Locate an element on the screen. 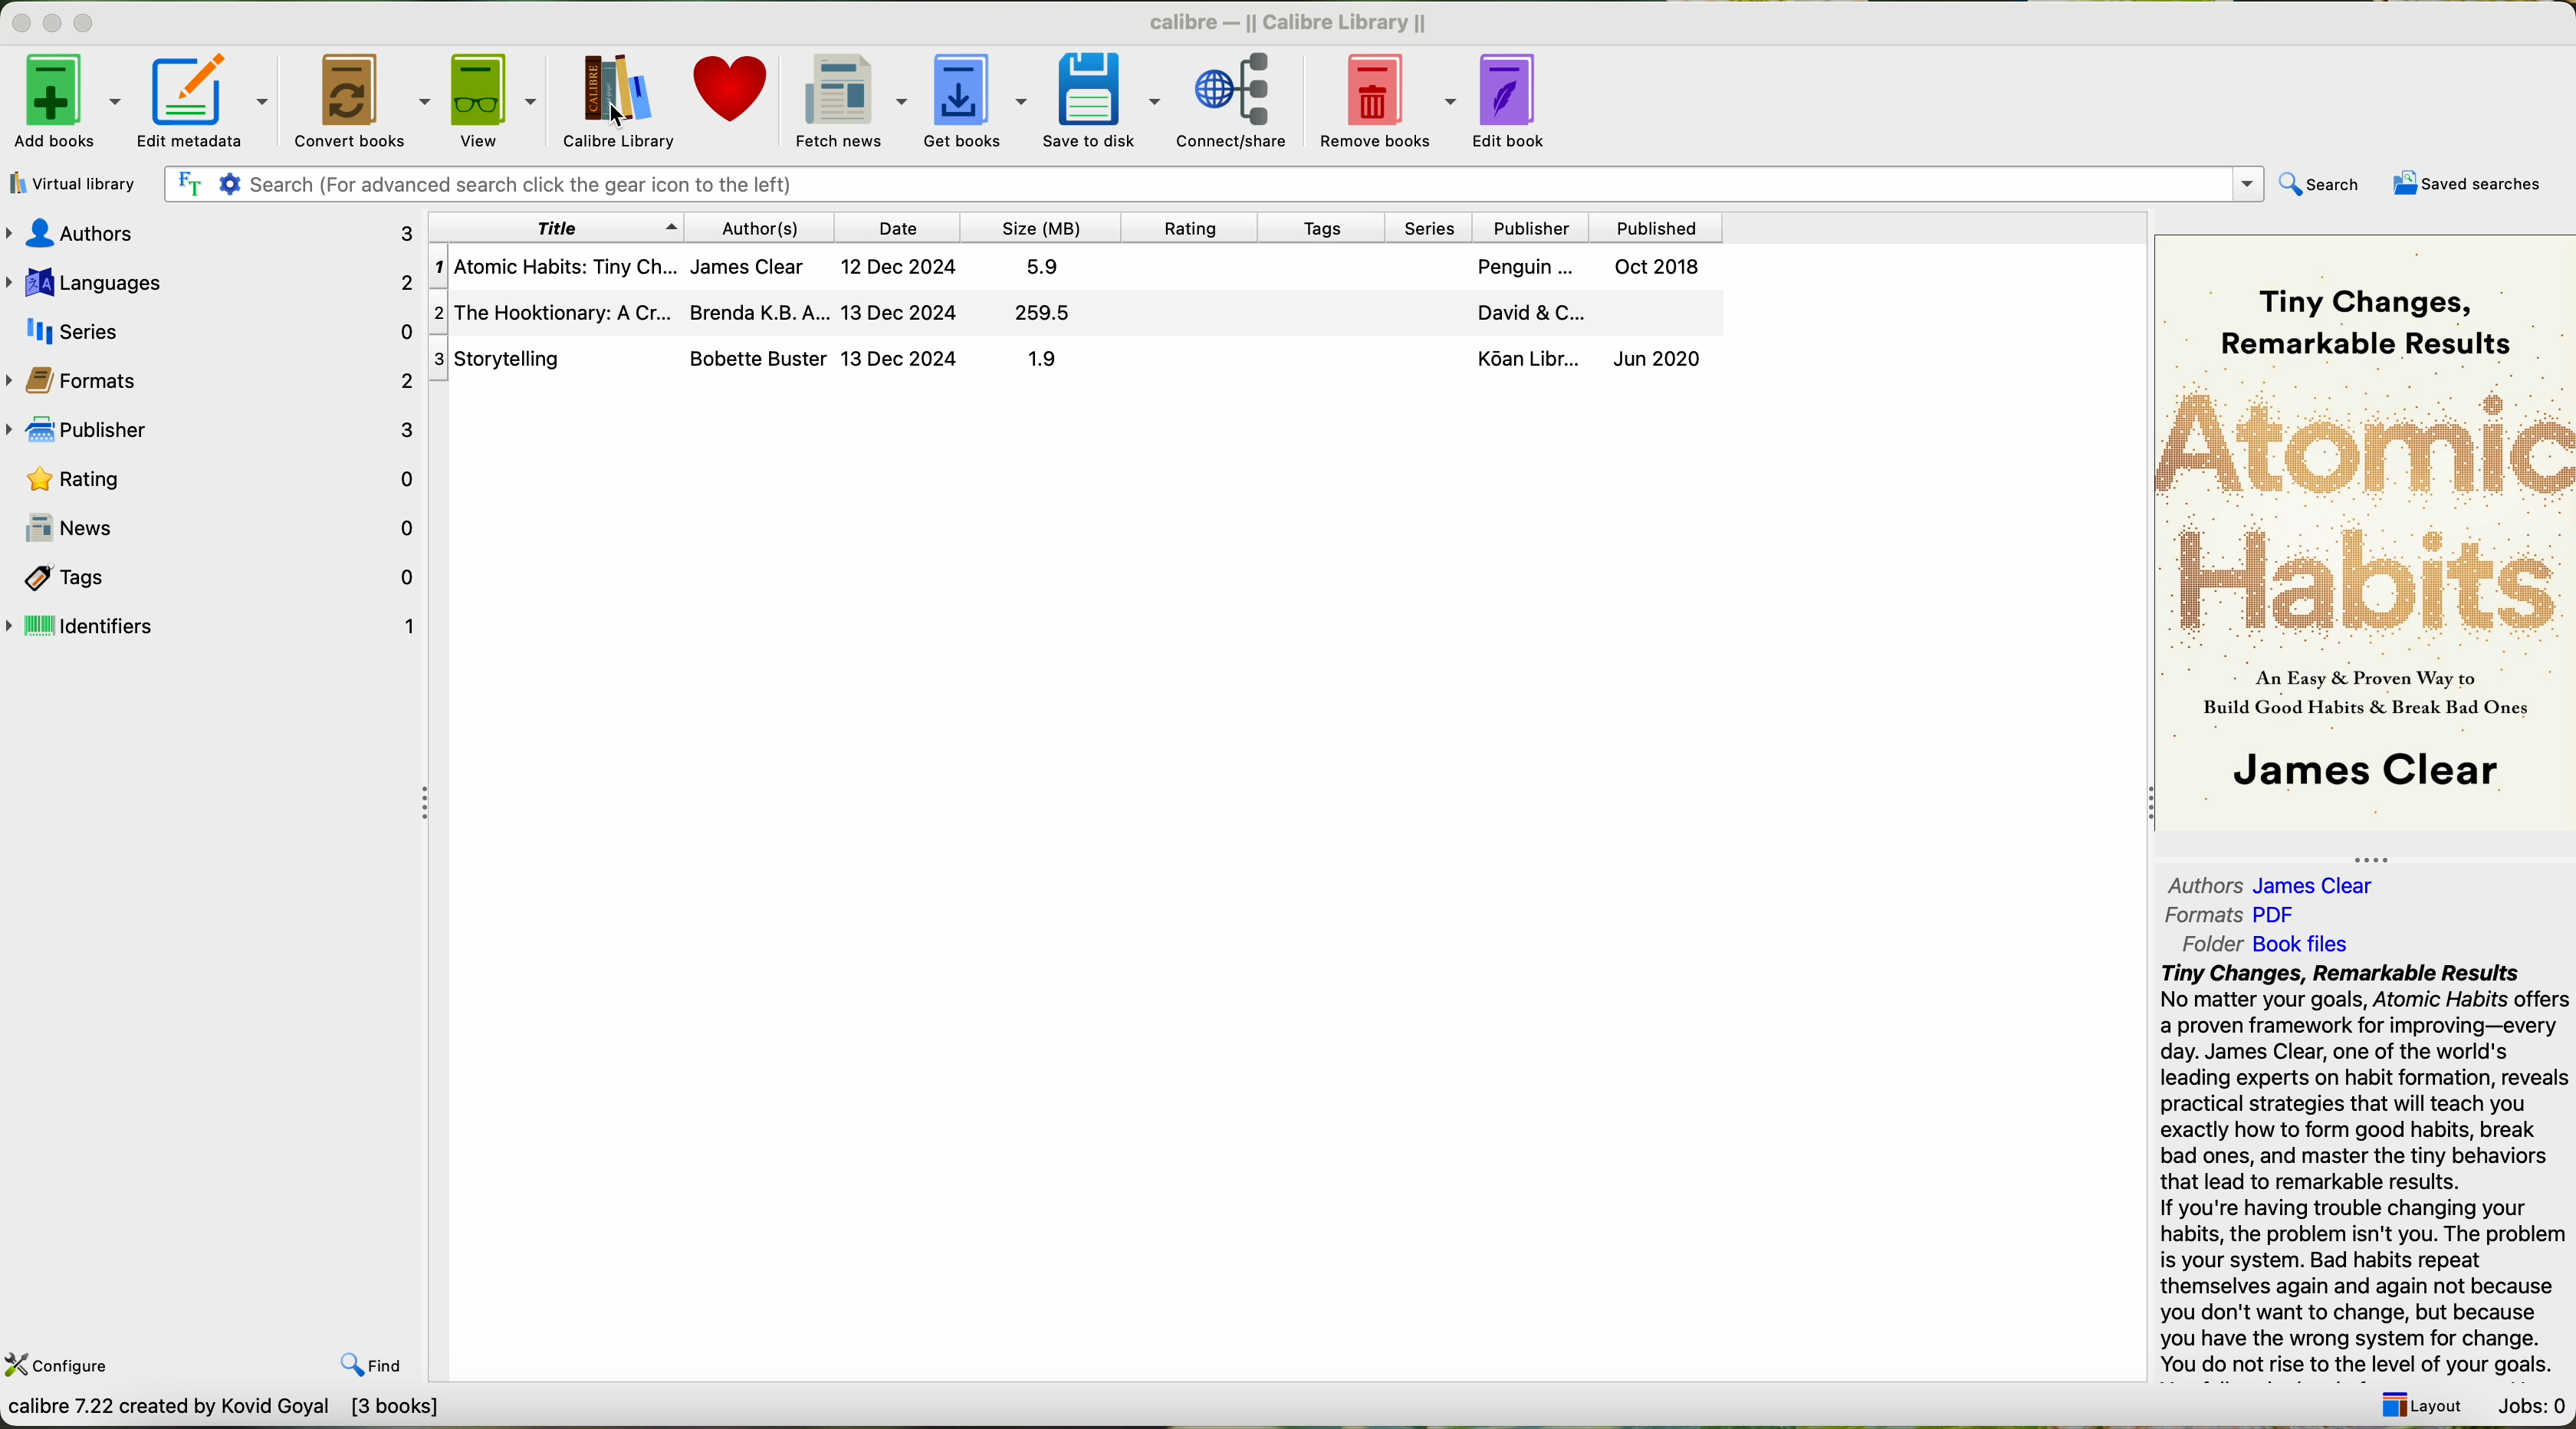 Image resolution: width=2576 pixels, height=1429 pixels. author(s) is located at coordinates (761, 228).